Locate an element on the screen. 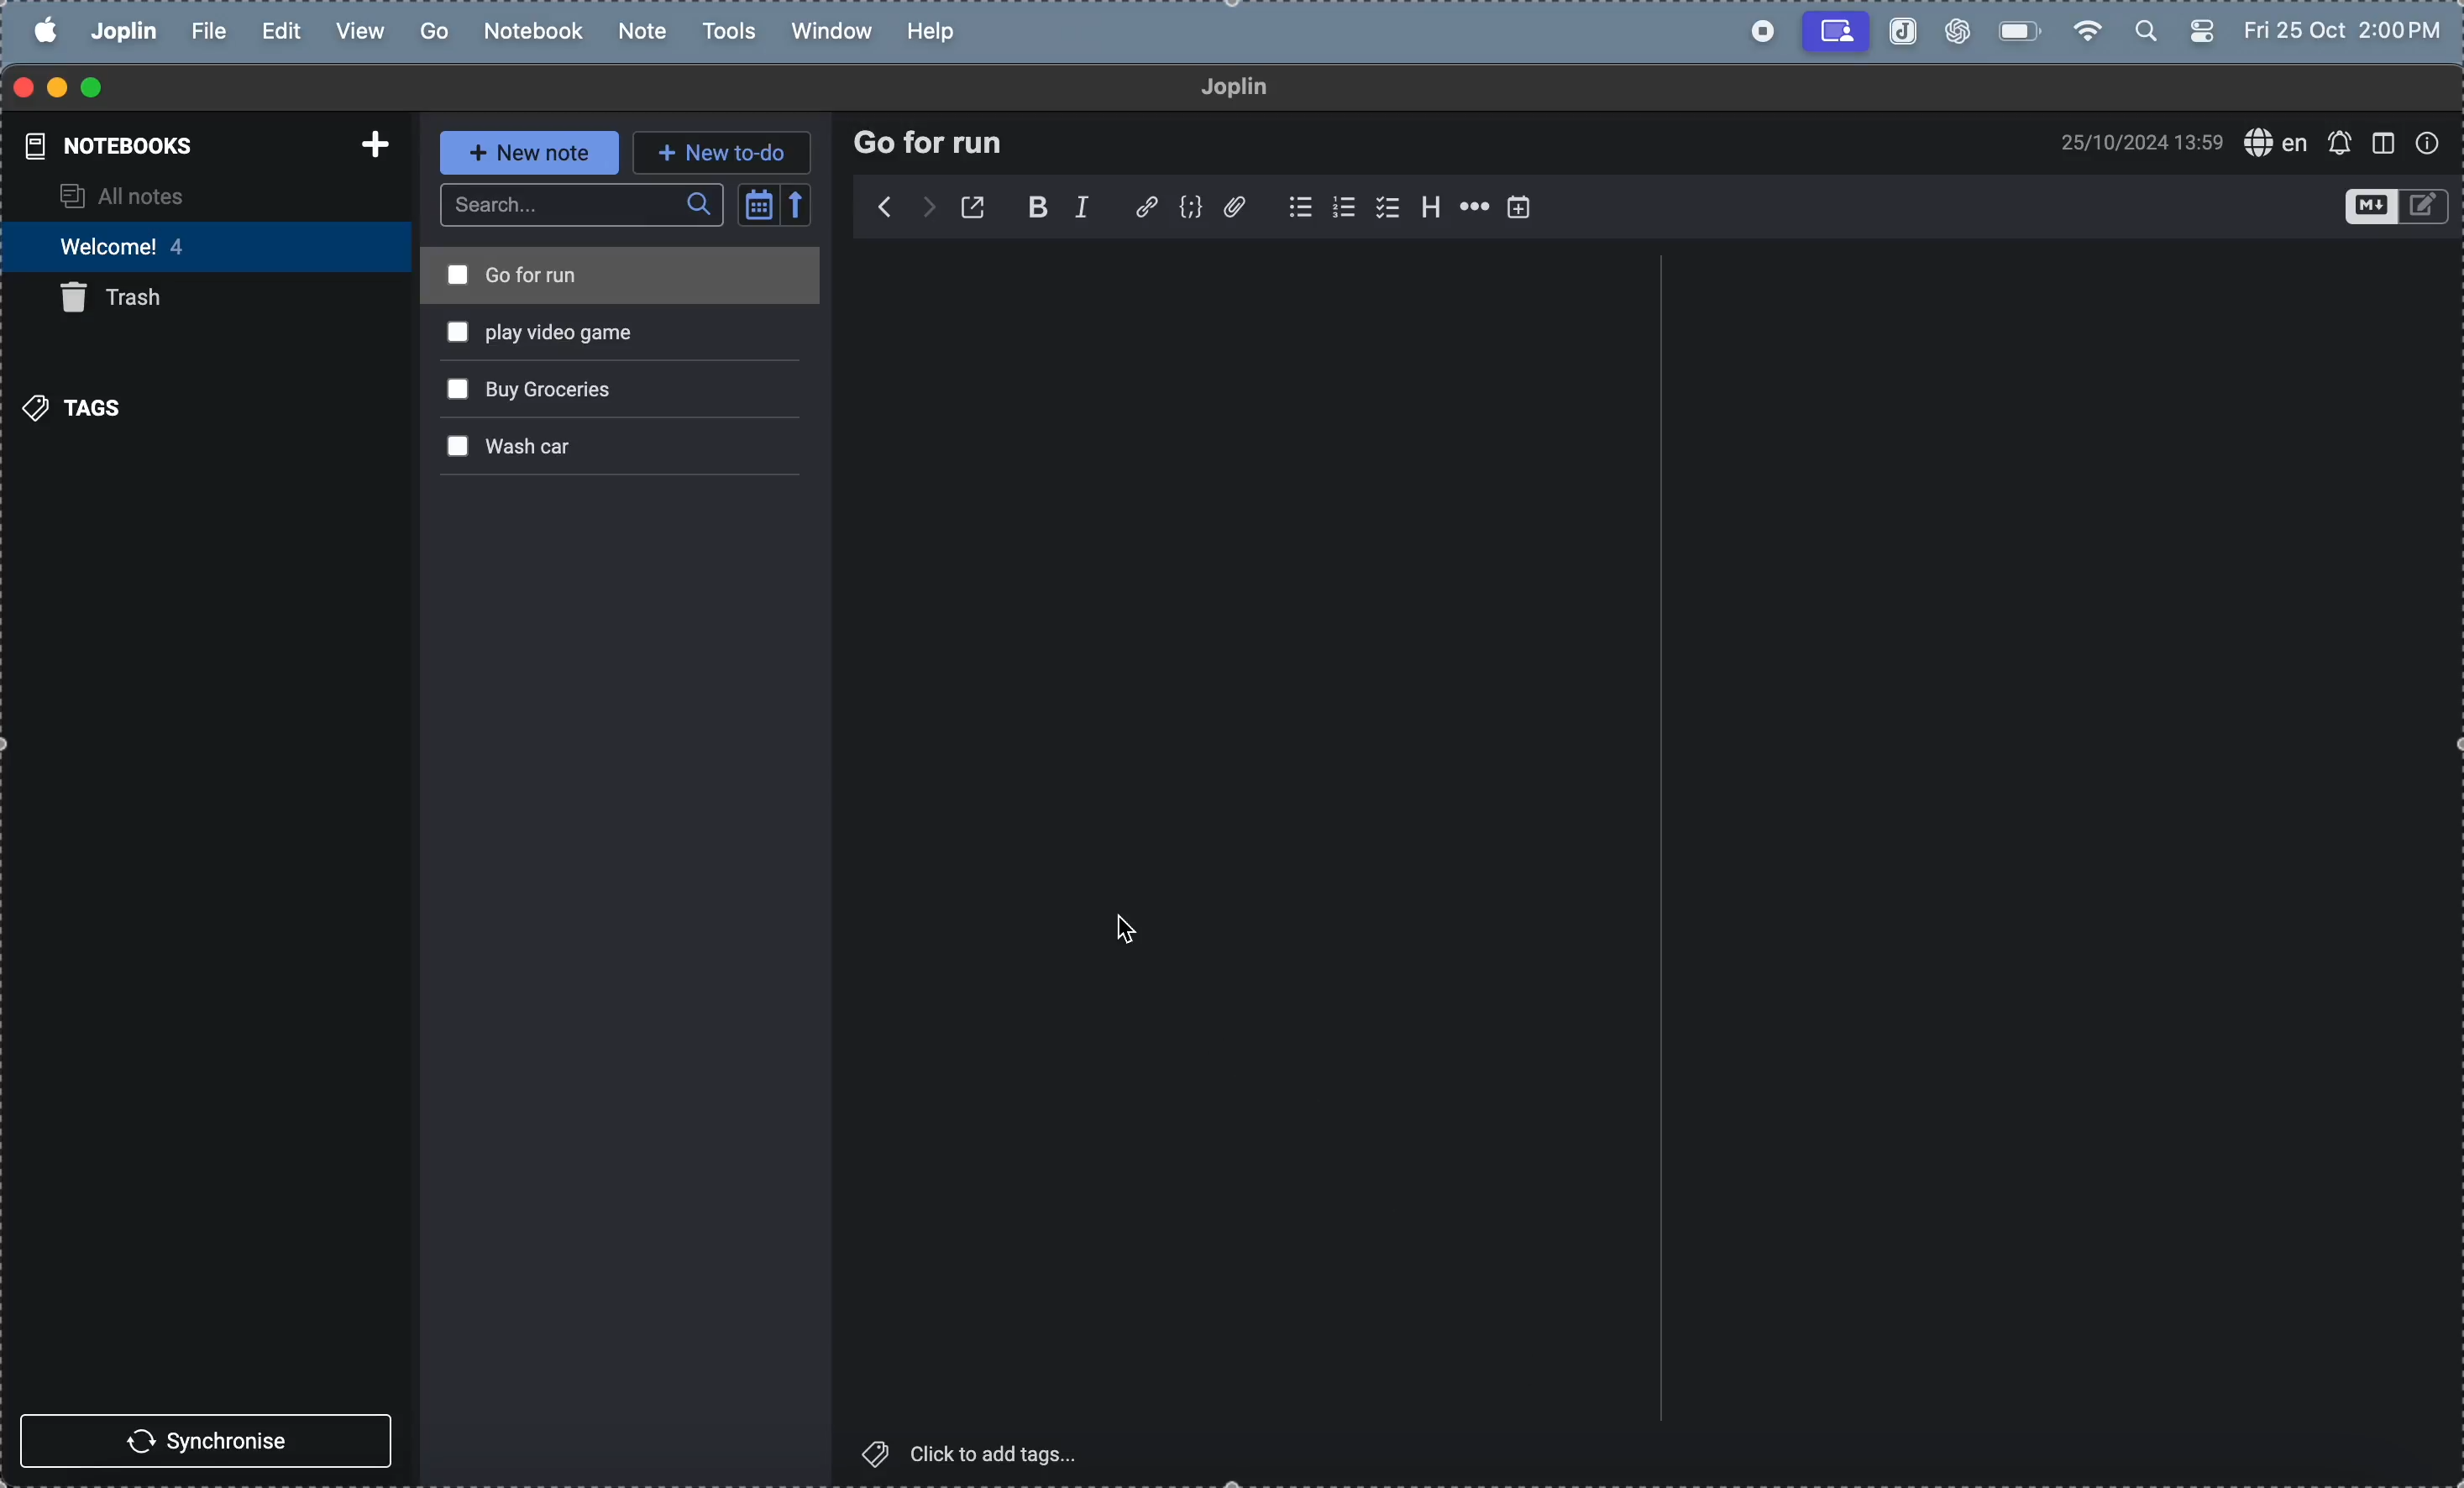  all notes is located at coordinates (187, 199).